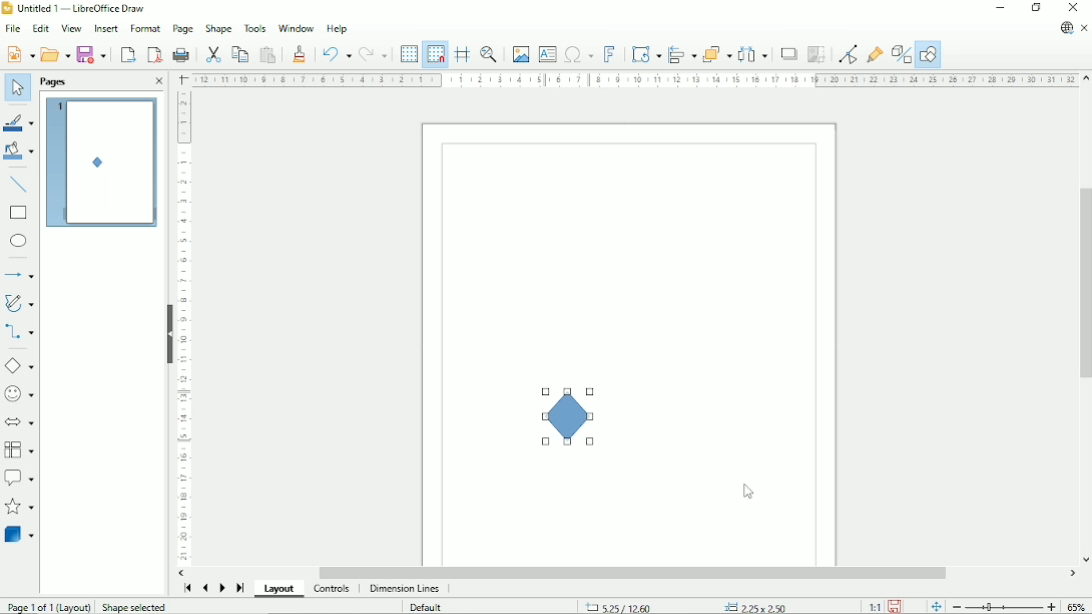 This screenshot has height=614, width=1092. Describe the element at coordinates (462, 54) in the screenshot. I see `Helplines while moving` at that location.